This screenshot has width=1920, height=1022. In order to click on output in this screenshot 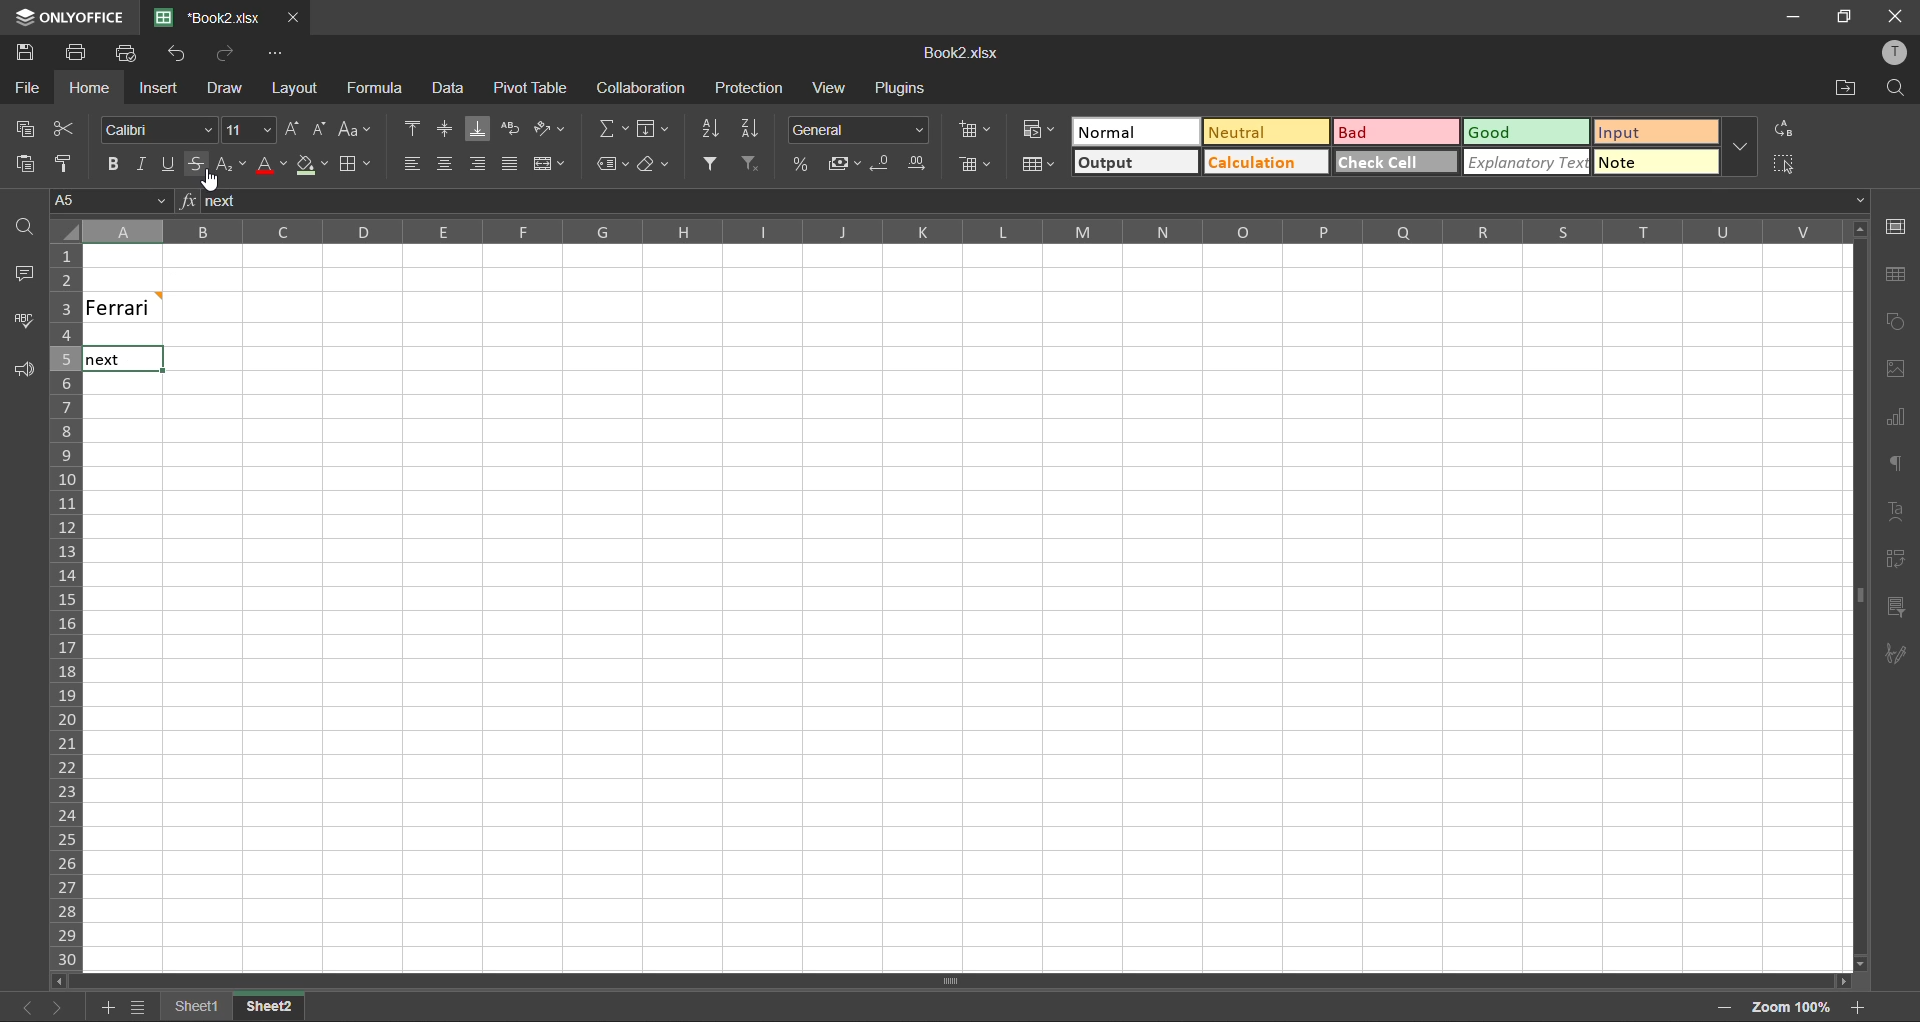, I will do `click(1135, 163)`.